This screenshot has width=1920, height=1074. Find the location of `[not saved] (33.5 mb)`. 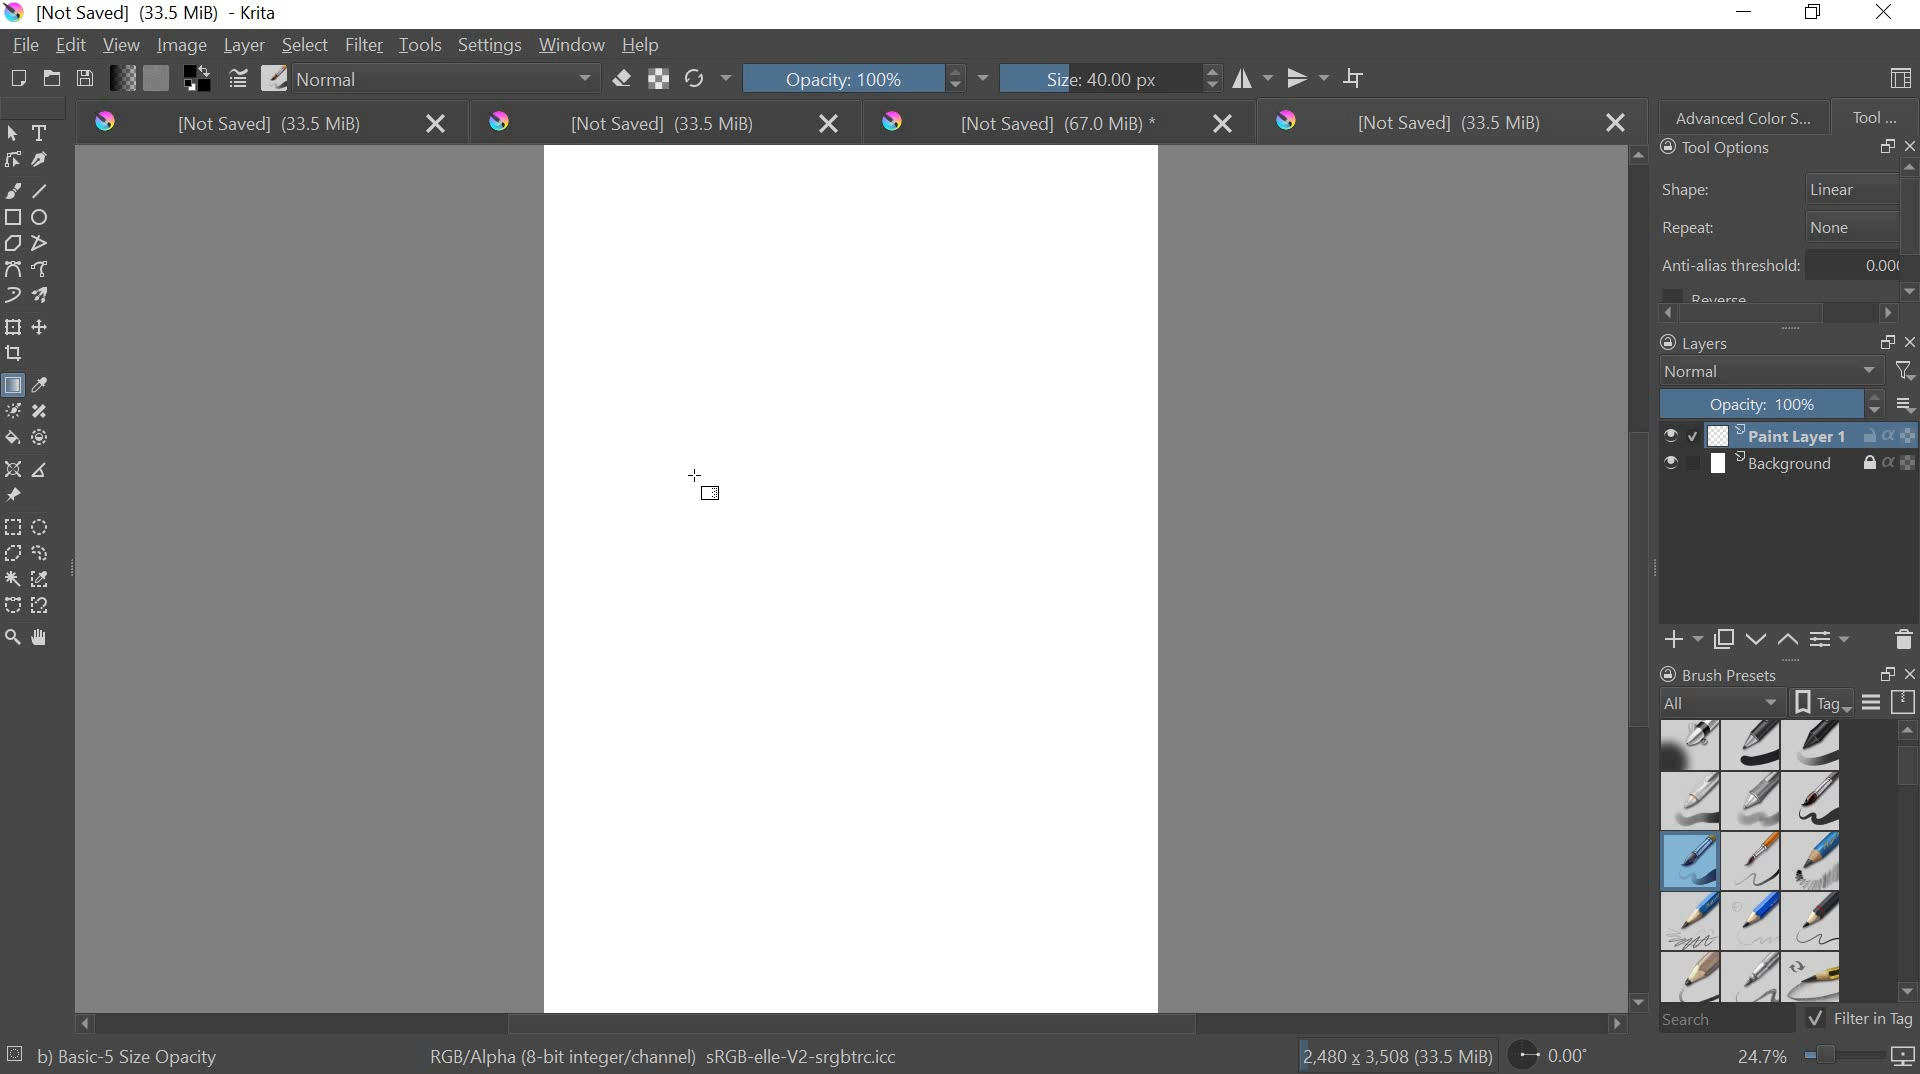

[not saved] (33.5 mb) is located at coordinates (665, 124).